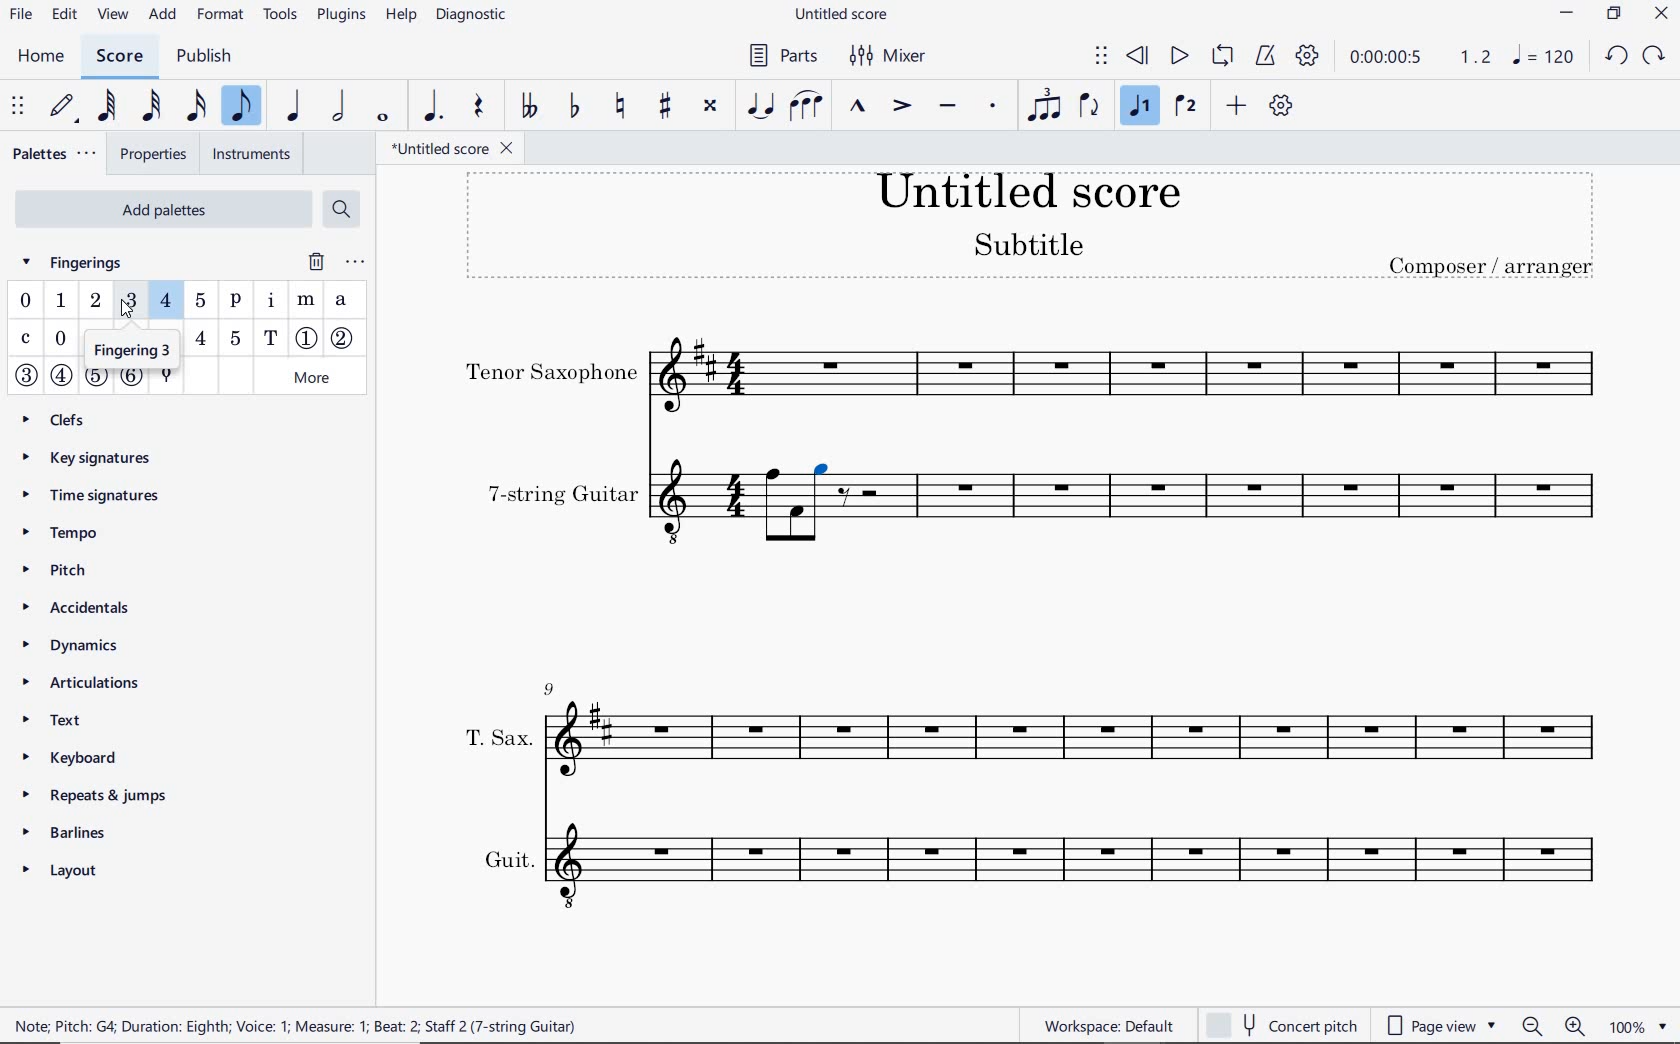 This screenshot has width=1680, height=1044. Describe the element at coordinates (202, 338) in the screenshot. I see `LH Guitar Fingering 4` at that location.